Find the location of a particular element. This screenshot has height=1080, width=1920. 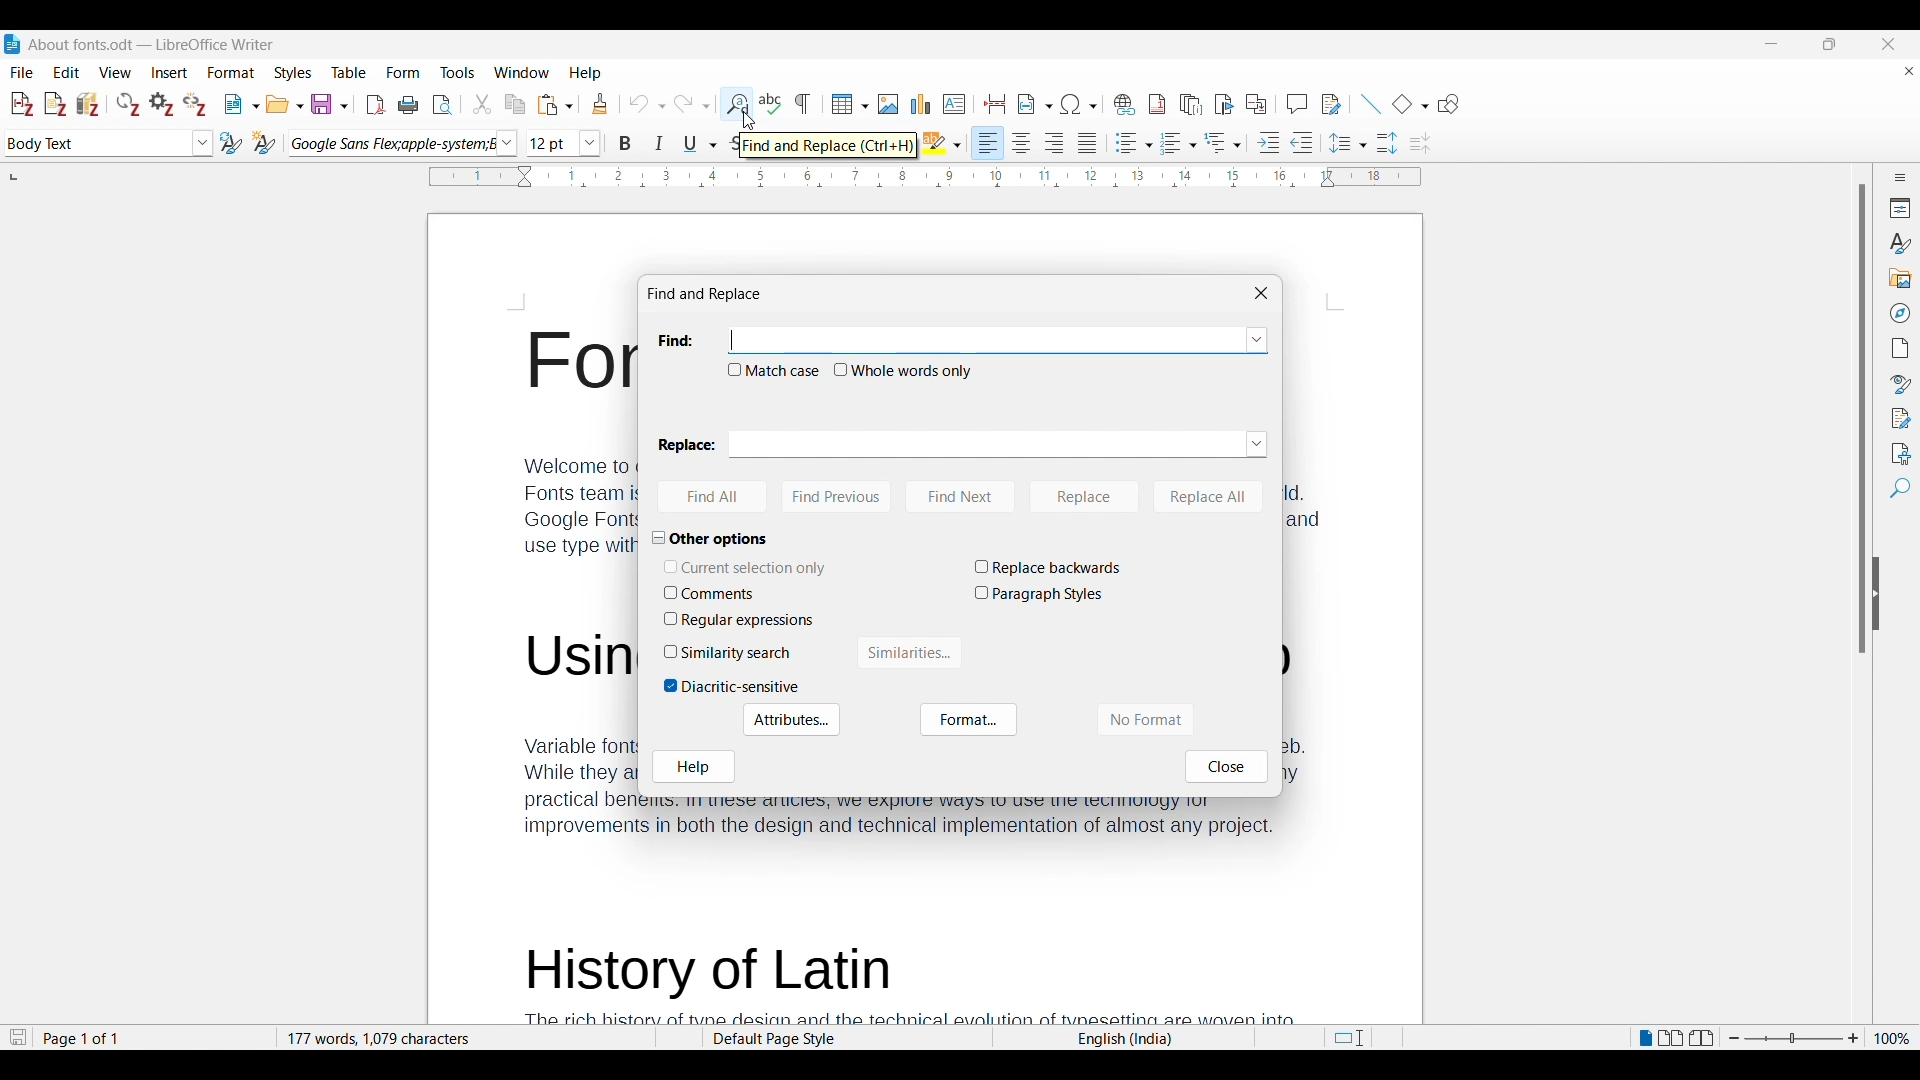

View menu is located at coordinates (116, 72).